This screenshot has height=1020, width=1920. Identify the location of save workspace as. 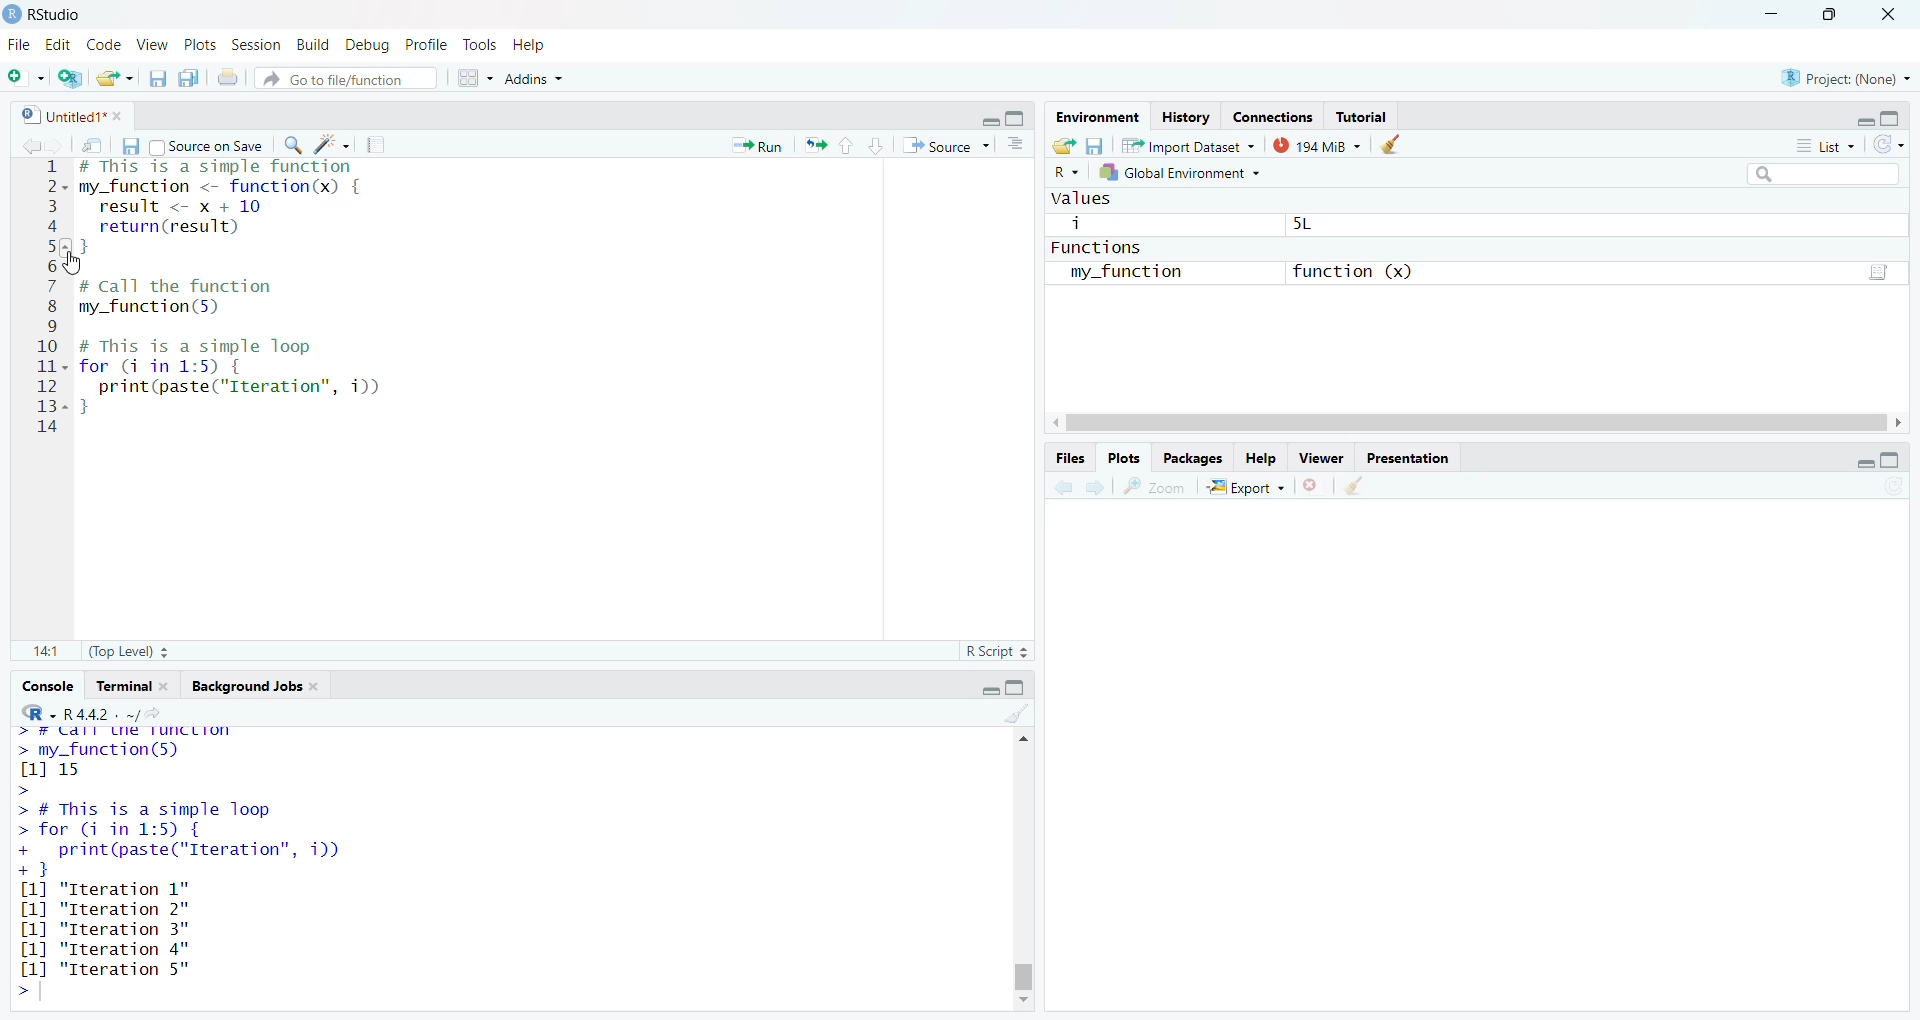
(1096, 147).